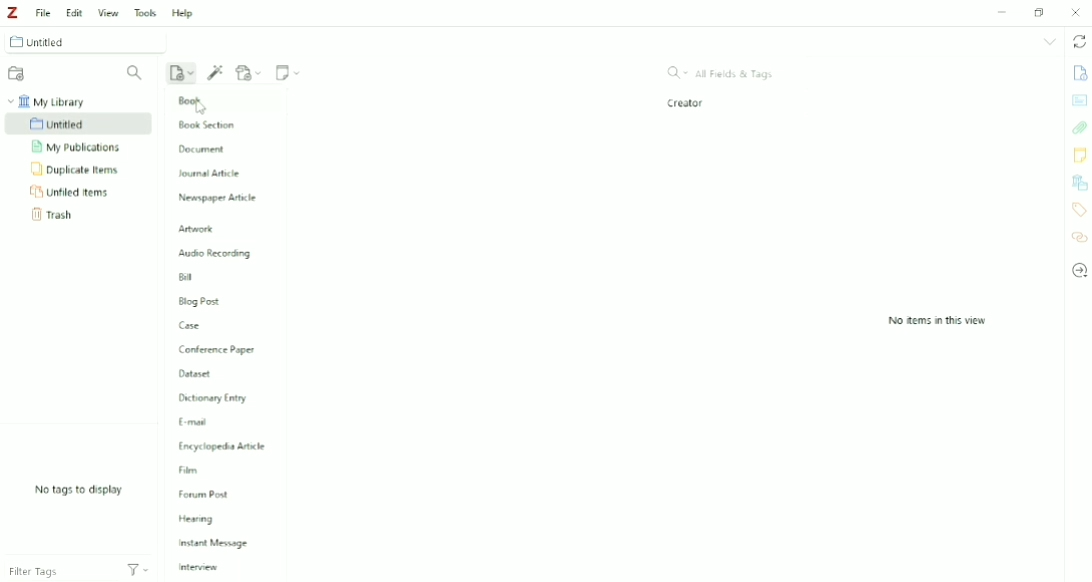 This screenshot has height=582, width=1092. Describe the element at coordinates (182, 72) in the screenshot. I see `New Item` at that location.